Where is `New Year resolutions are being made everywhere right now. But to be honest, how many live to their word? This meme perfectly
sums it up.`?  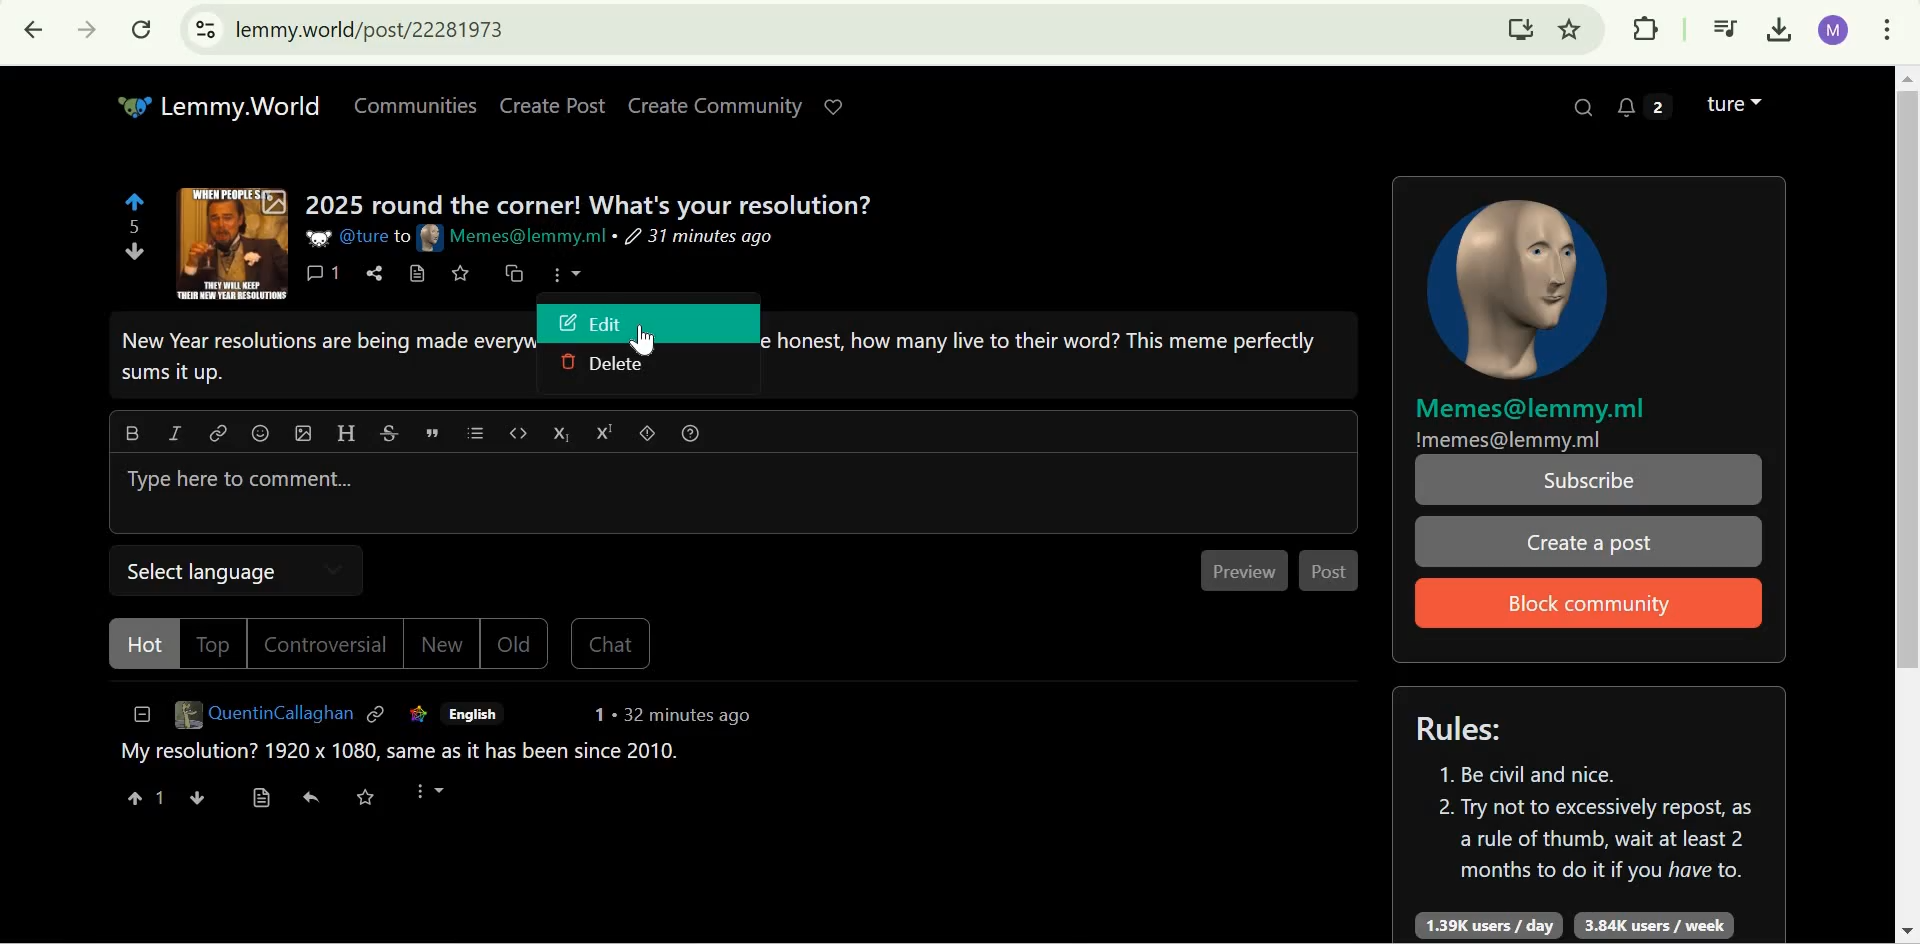
New Year resolutions are being made everywhere right now. But to be honest, how many live to their word? This meme perfectly
sums it up. is located at coordinates (321, 358).